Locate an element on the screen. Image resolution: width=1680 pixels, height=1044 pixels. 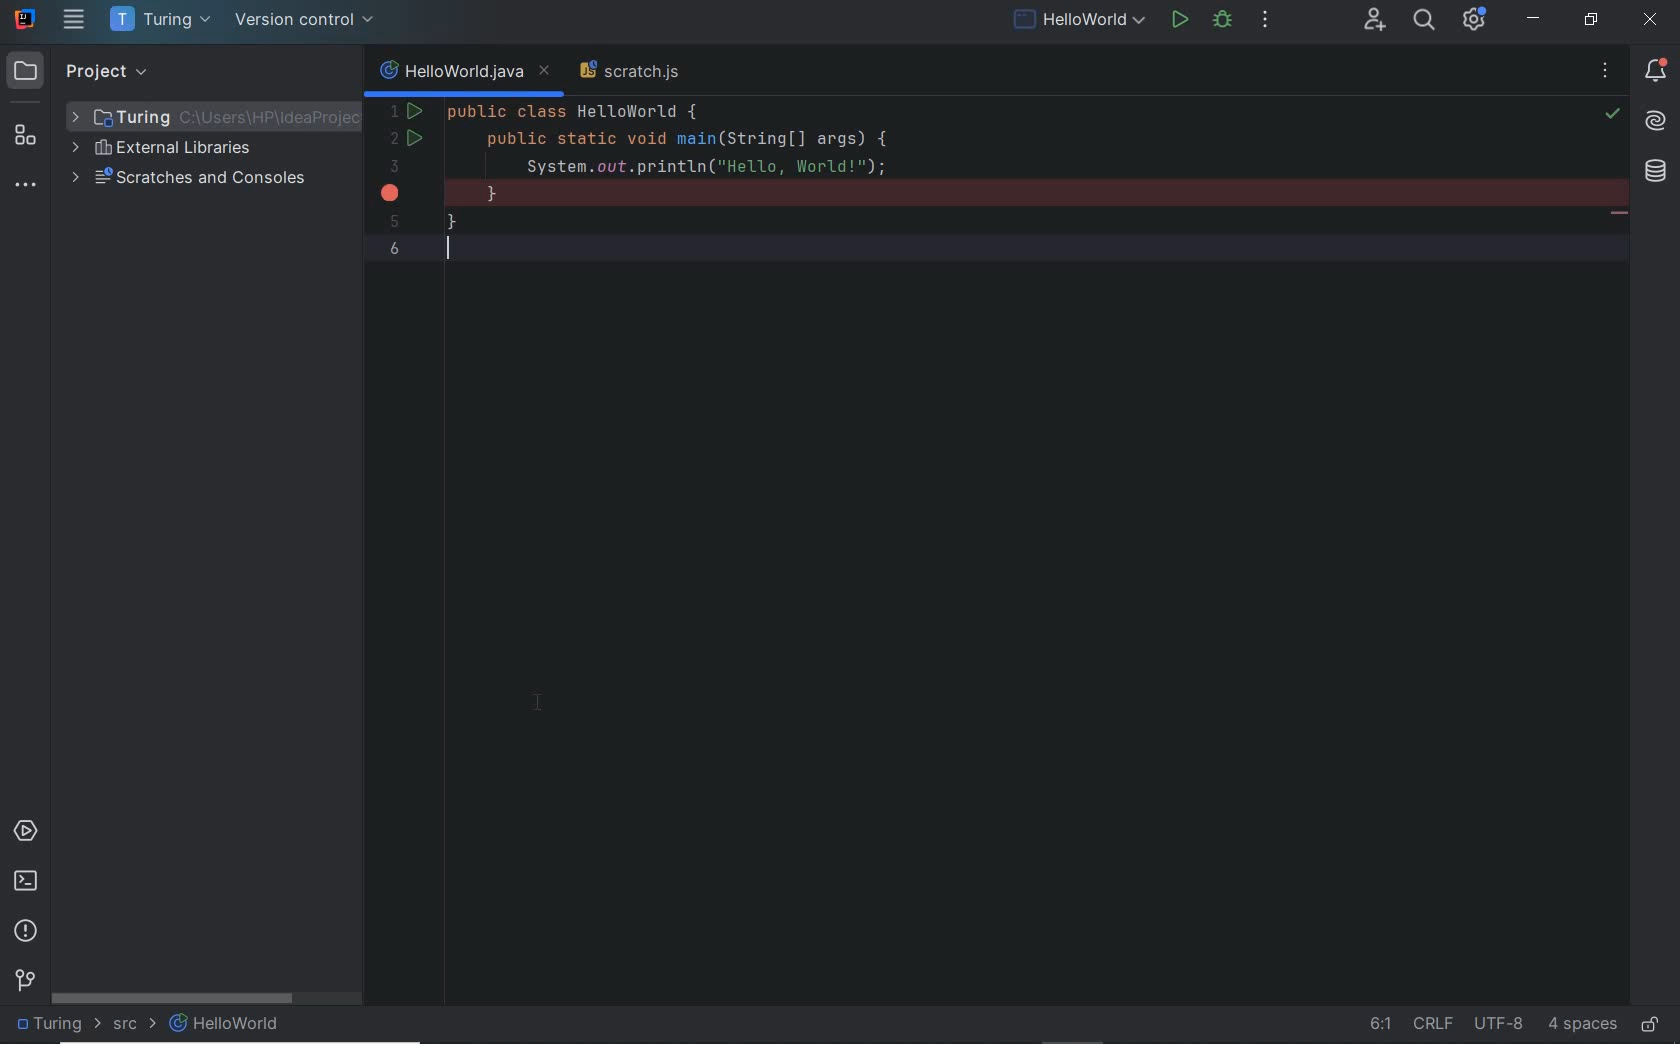
more tool windows is located at coordinates (27, 185).